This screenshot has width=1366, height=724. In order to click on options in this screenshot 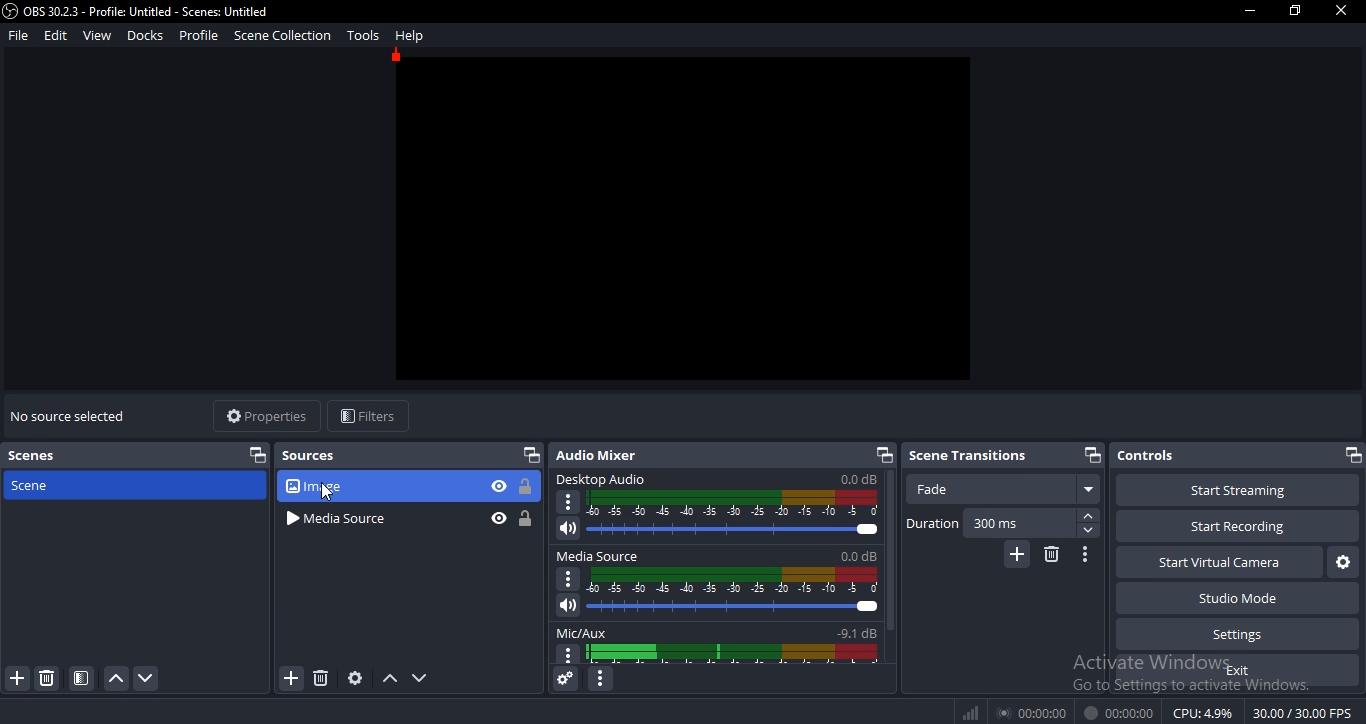, I will do `click(566, 580)`.